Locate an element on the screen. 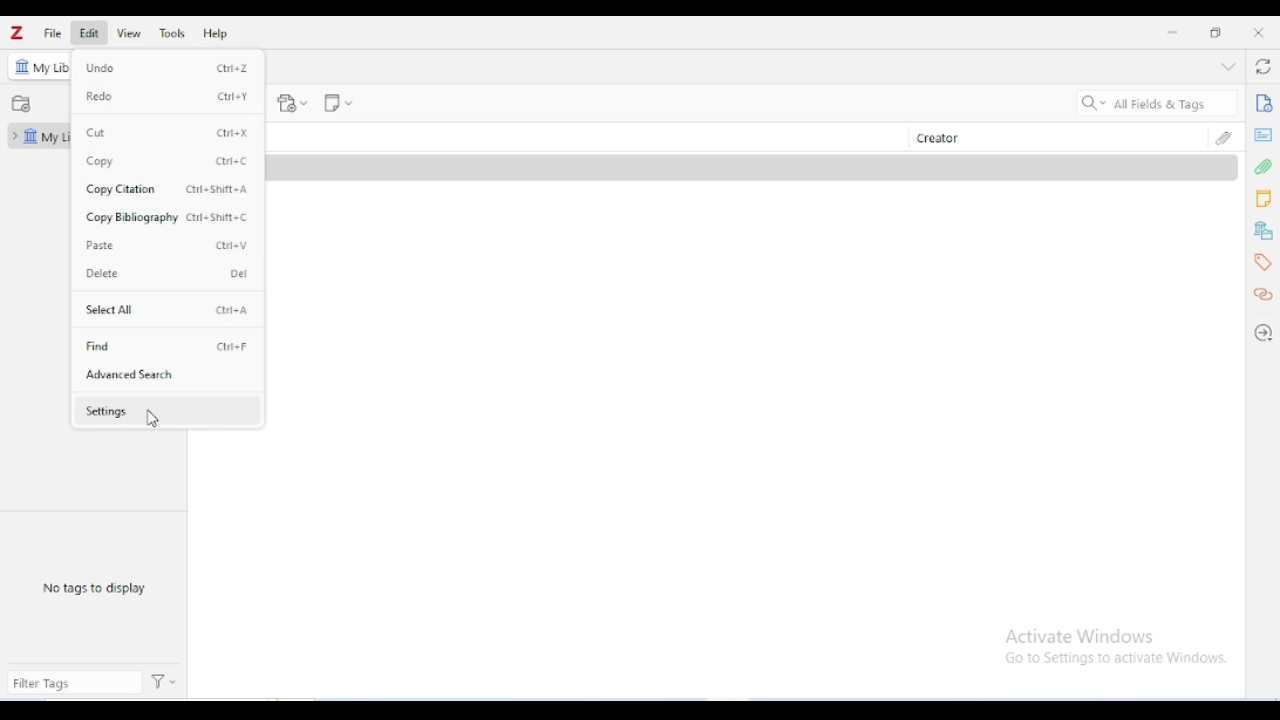 Image resolution: width=1280 pixels, height=720 pixels. copy is located at coordinates (100, 161).